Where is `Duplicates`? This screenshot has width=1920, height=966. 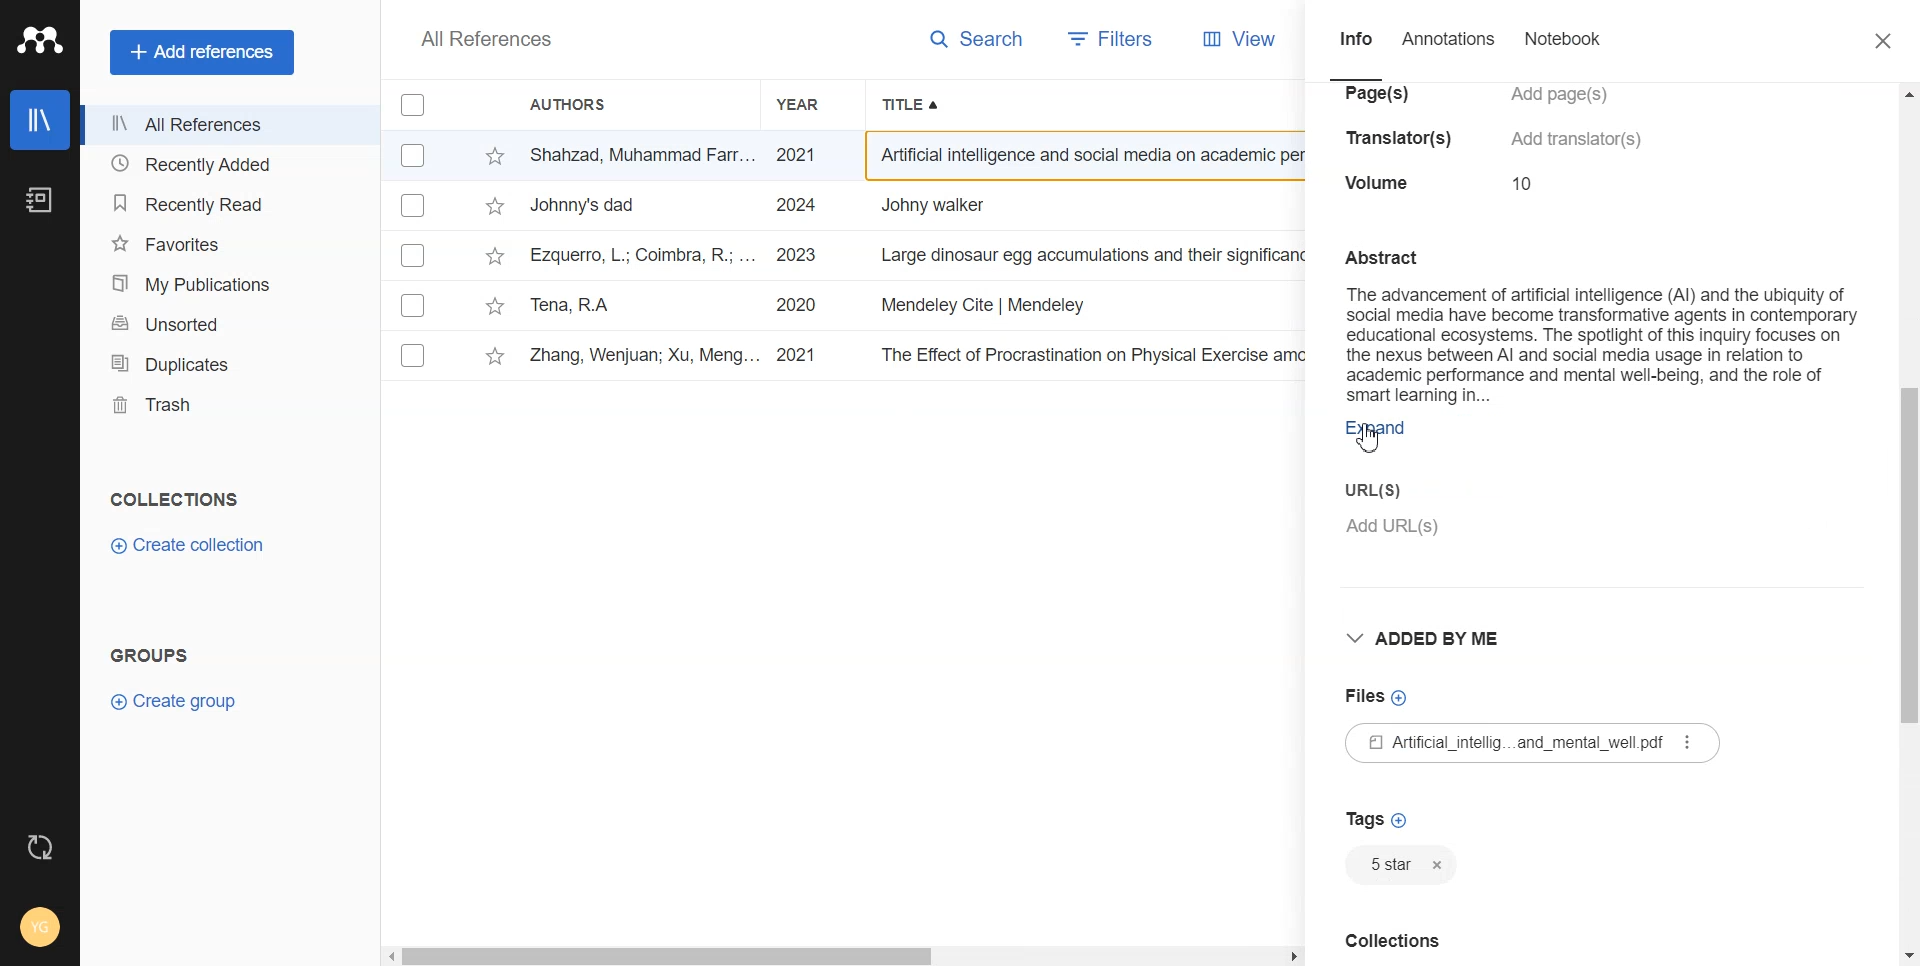
Duplicates is located at coordinates (216, 364).